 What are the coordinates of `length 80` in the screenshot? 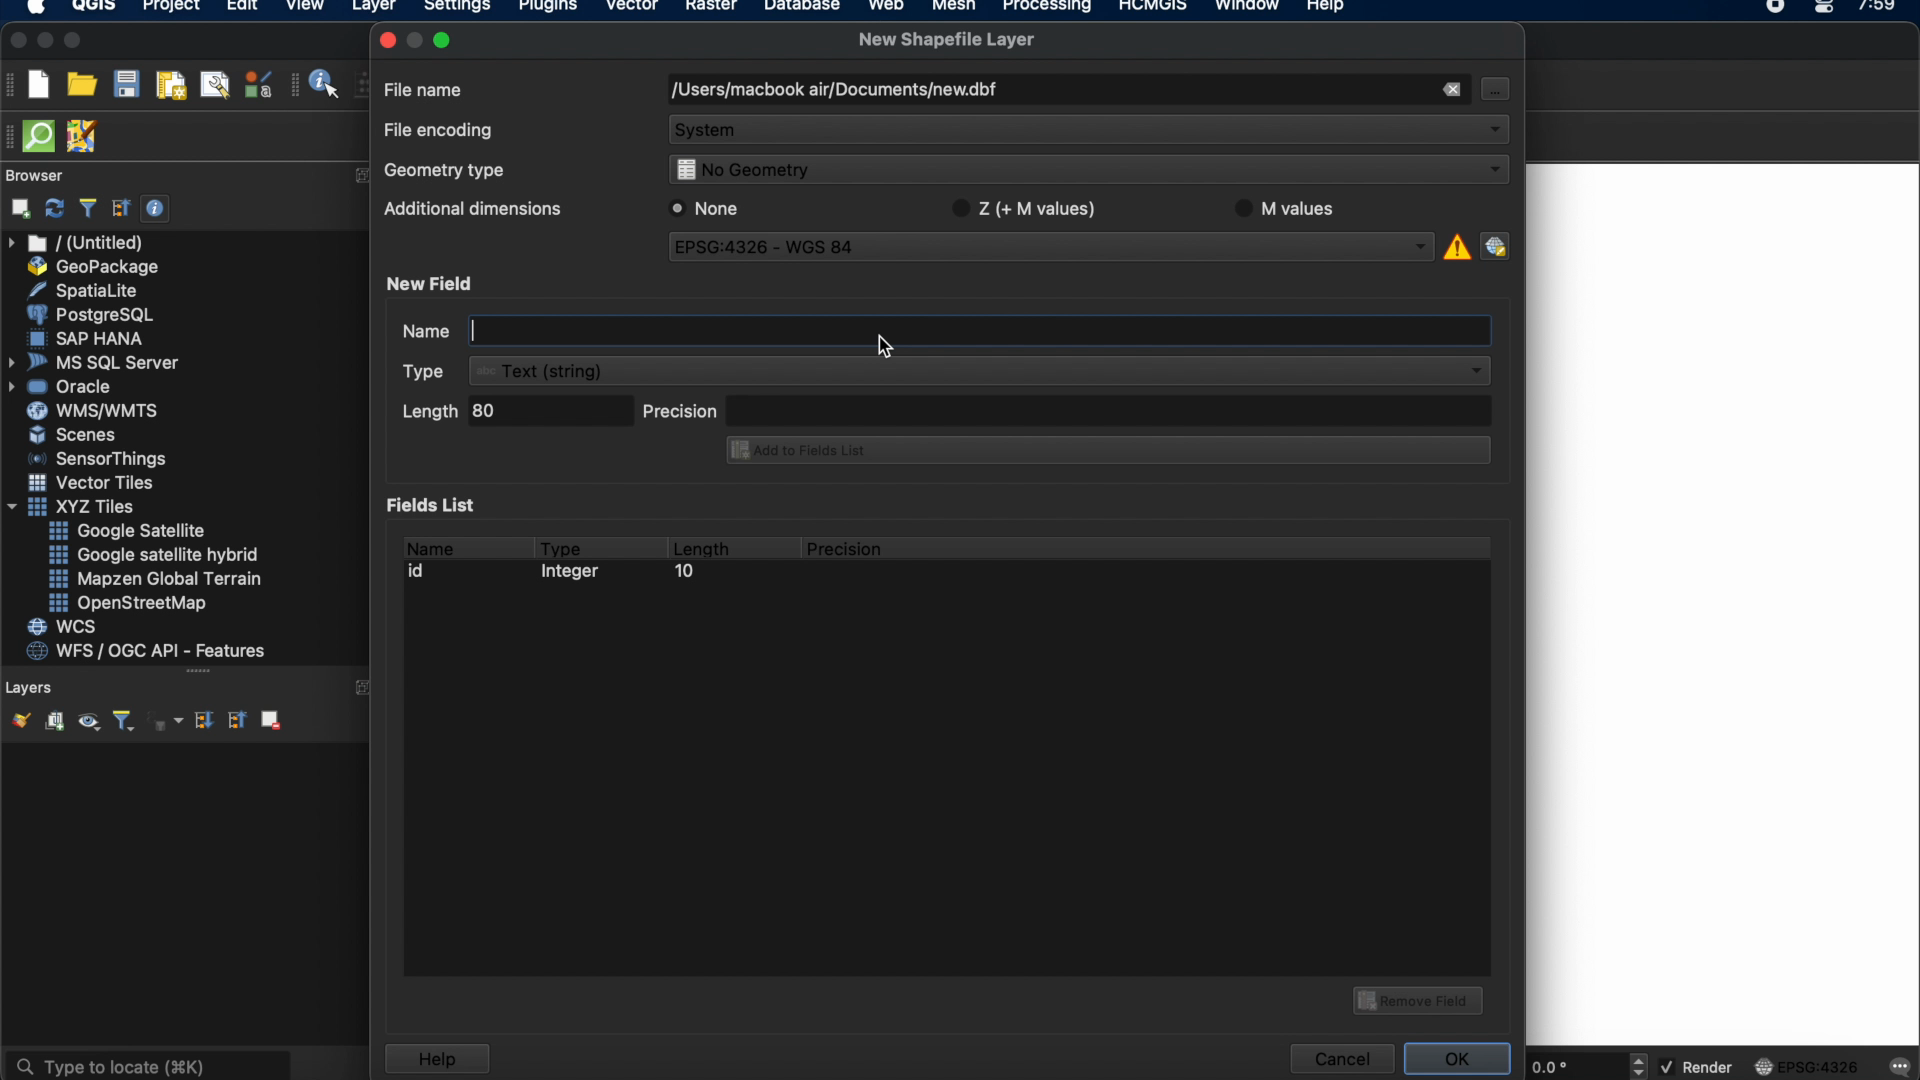 It's located at (513, 414).